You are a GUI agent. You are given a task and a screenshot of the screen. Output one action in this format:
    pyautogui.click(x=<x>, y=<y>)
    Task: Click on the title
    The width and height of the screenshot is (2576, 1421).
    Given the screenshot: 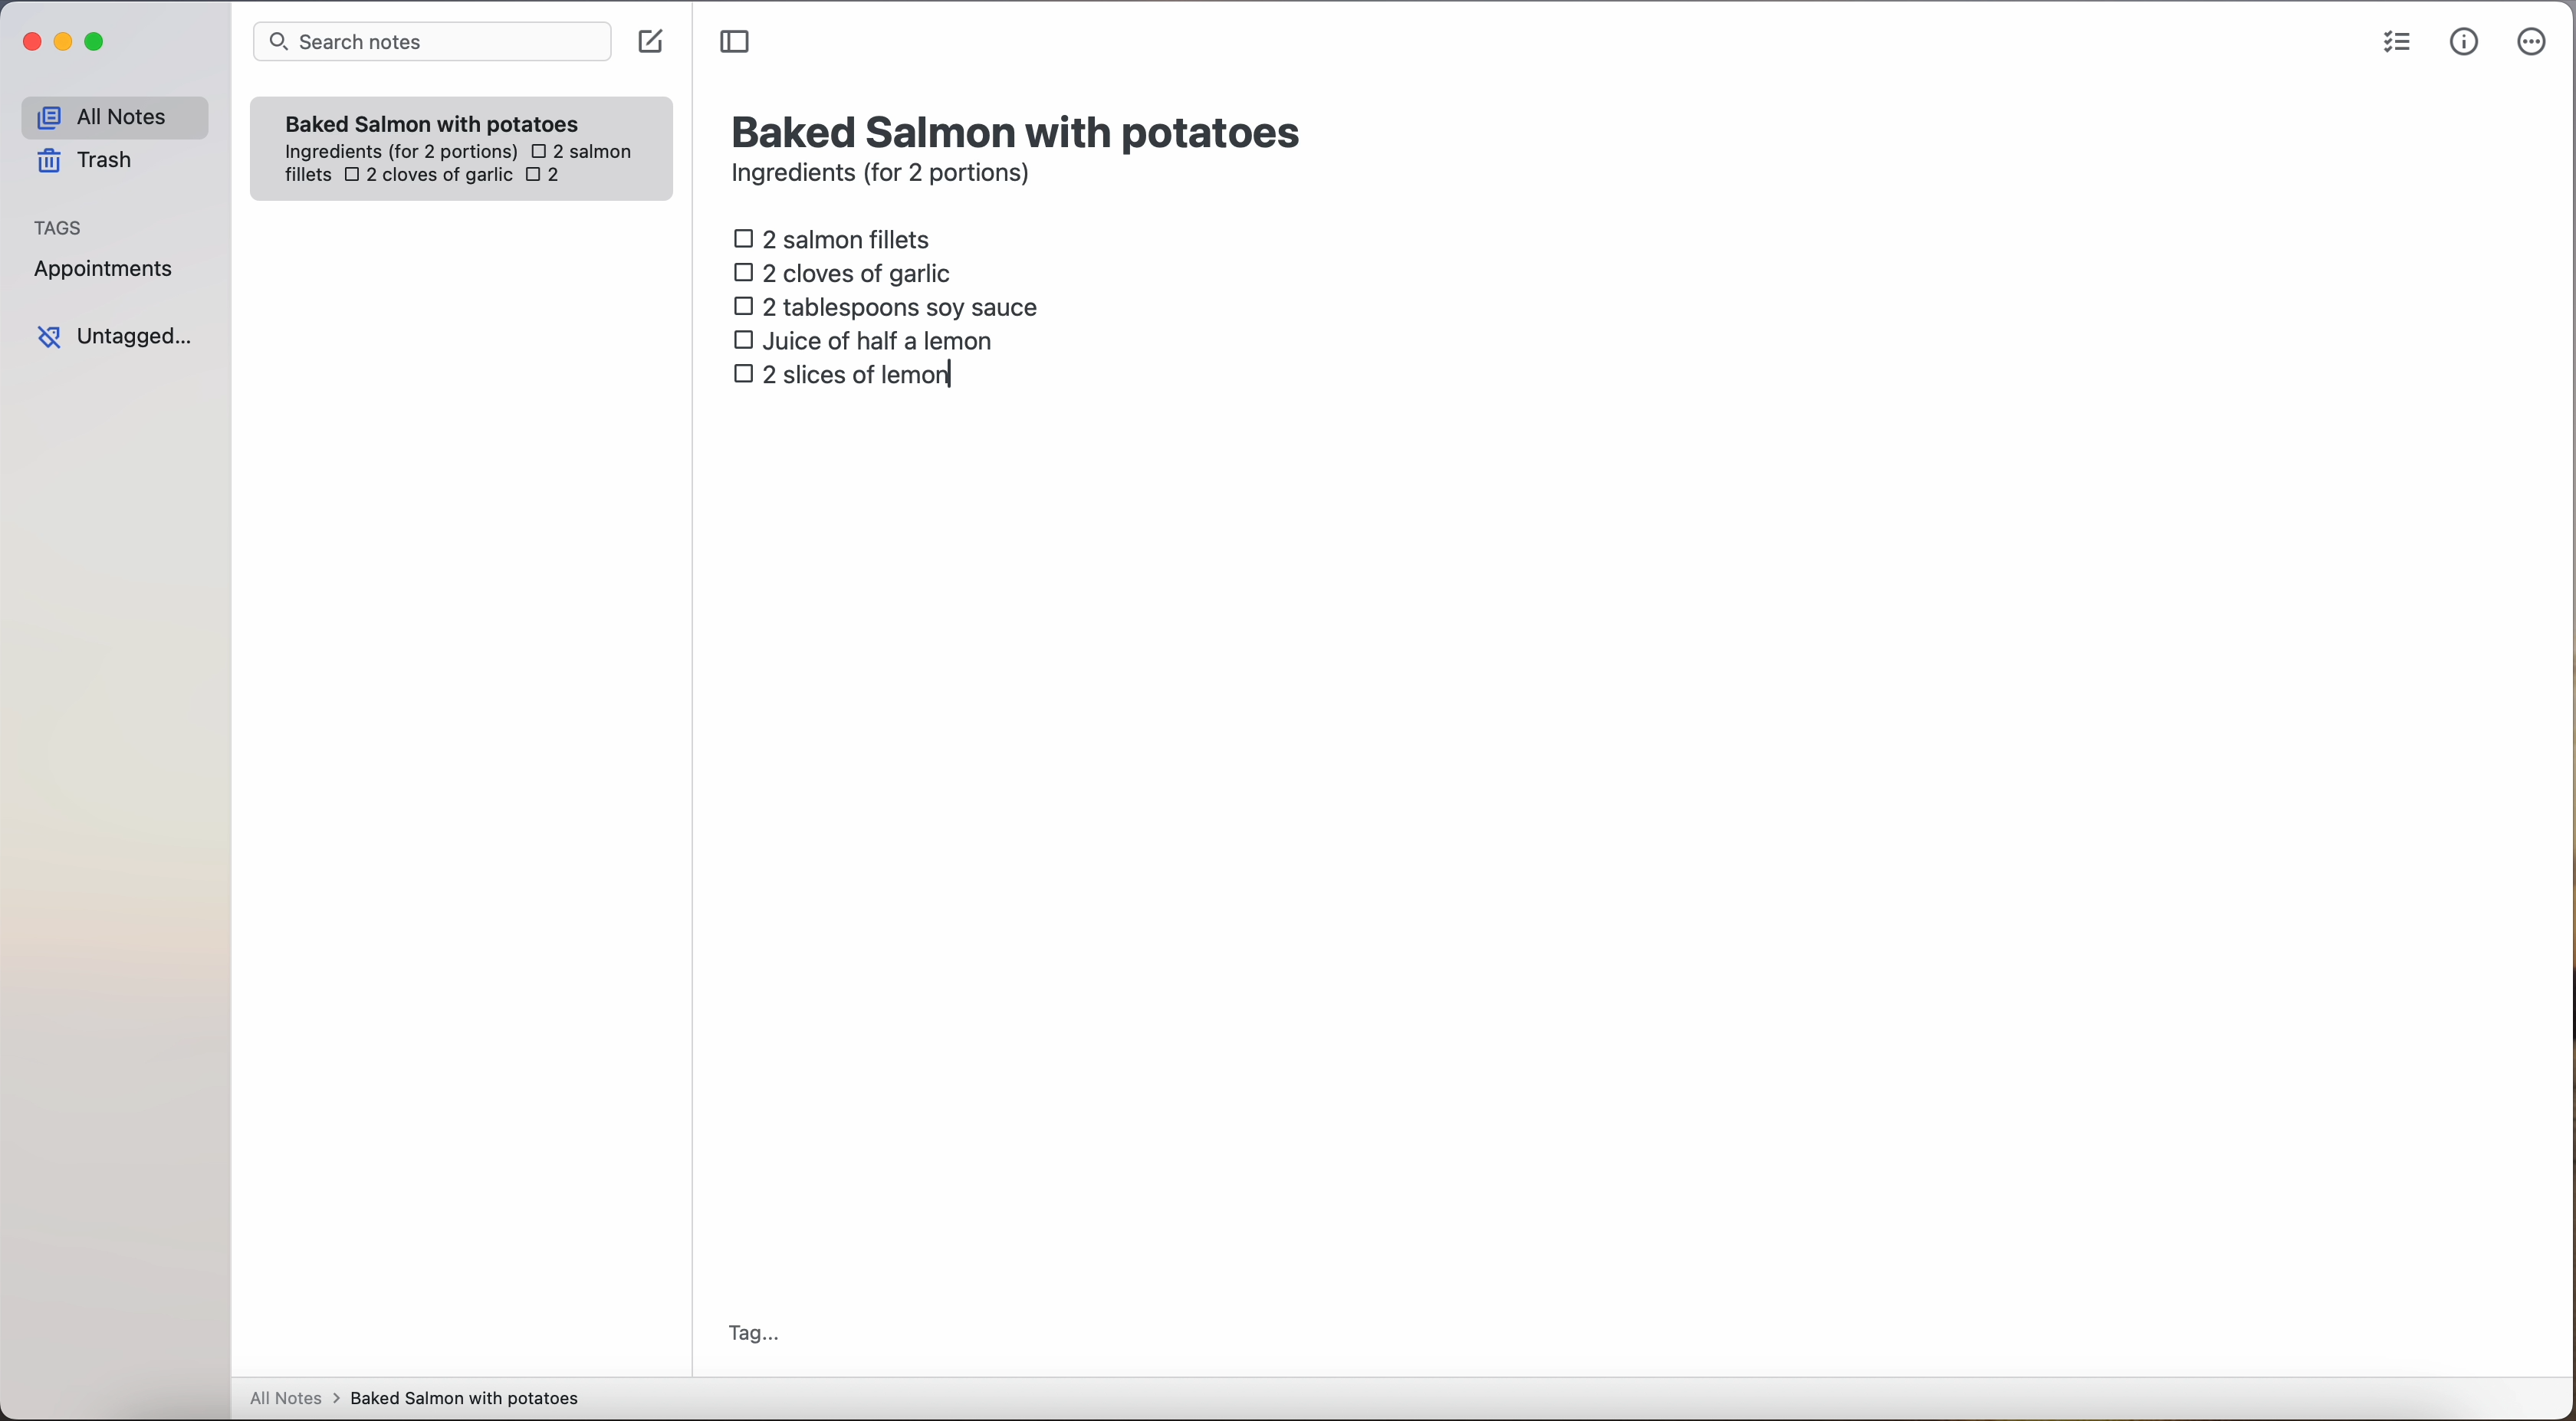 What is the action you would take?
    pyautogui.click(x=1021, y=129)
    